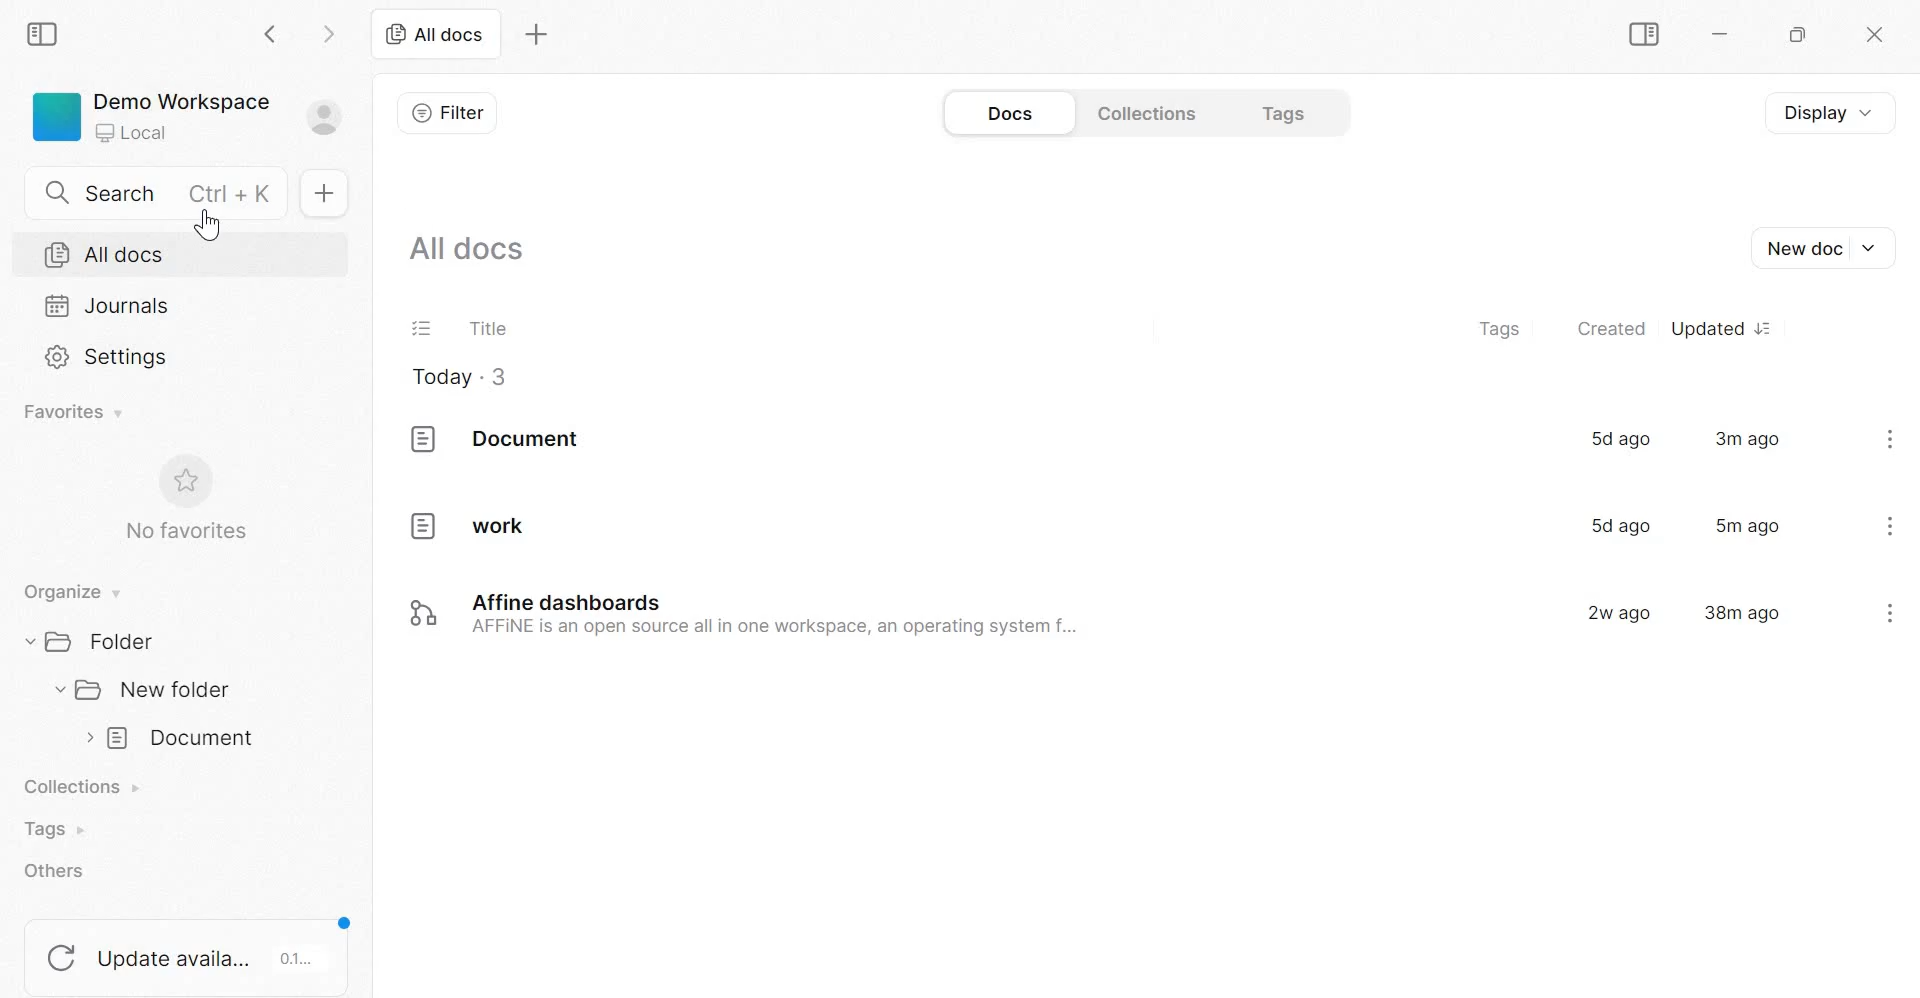 Image resolution: width=1920 pixels, height=998 pixels. Describe the element at coordinates (1148, 112) in the screenshot. I see `collections` at that location.